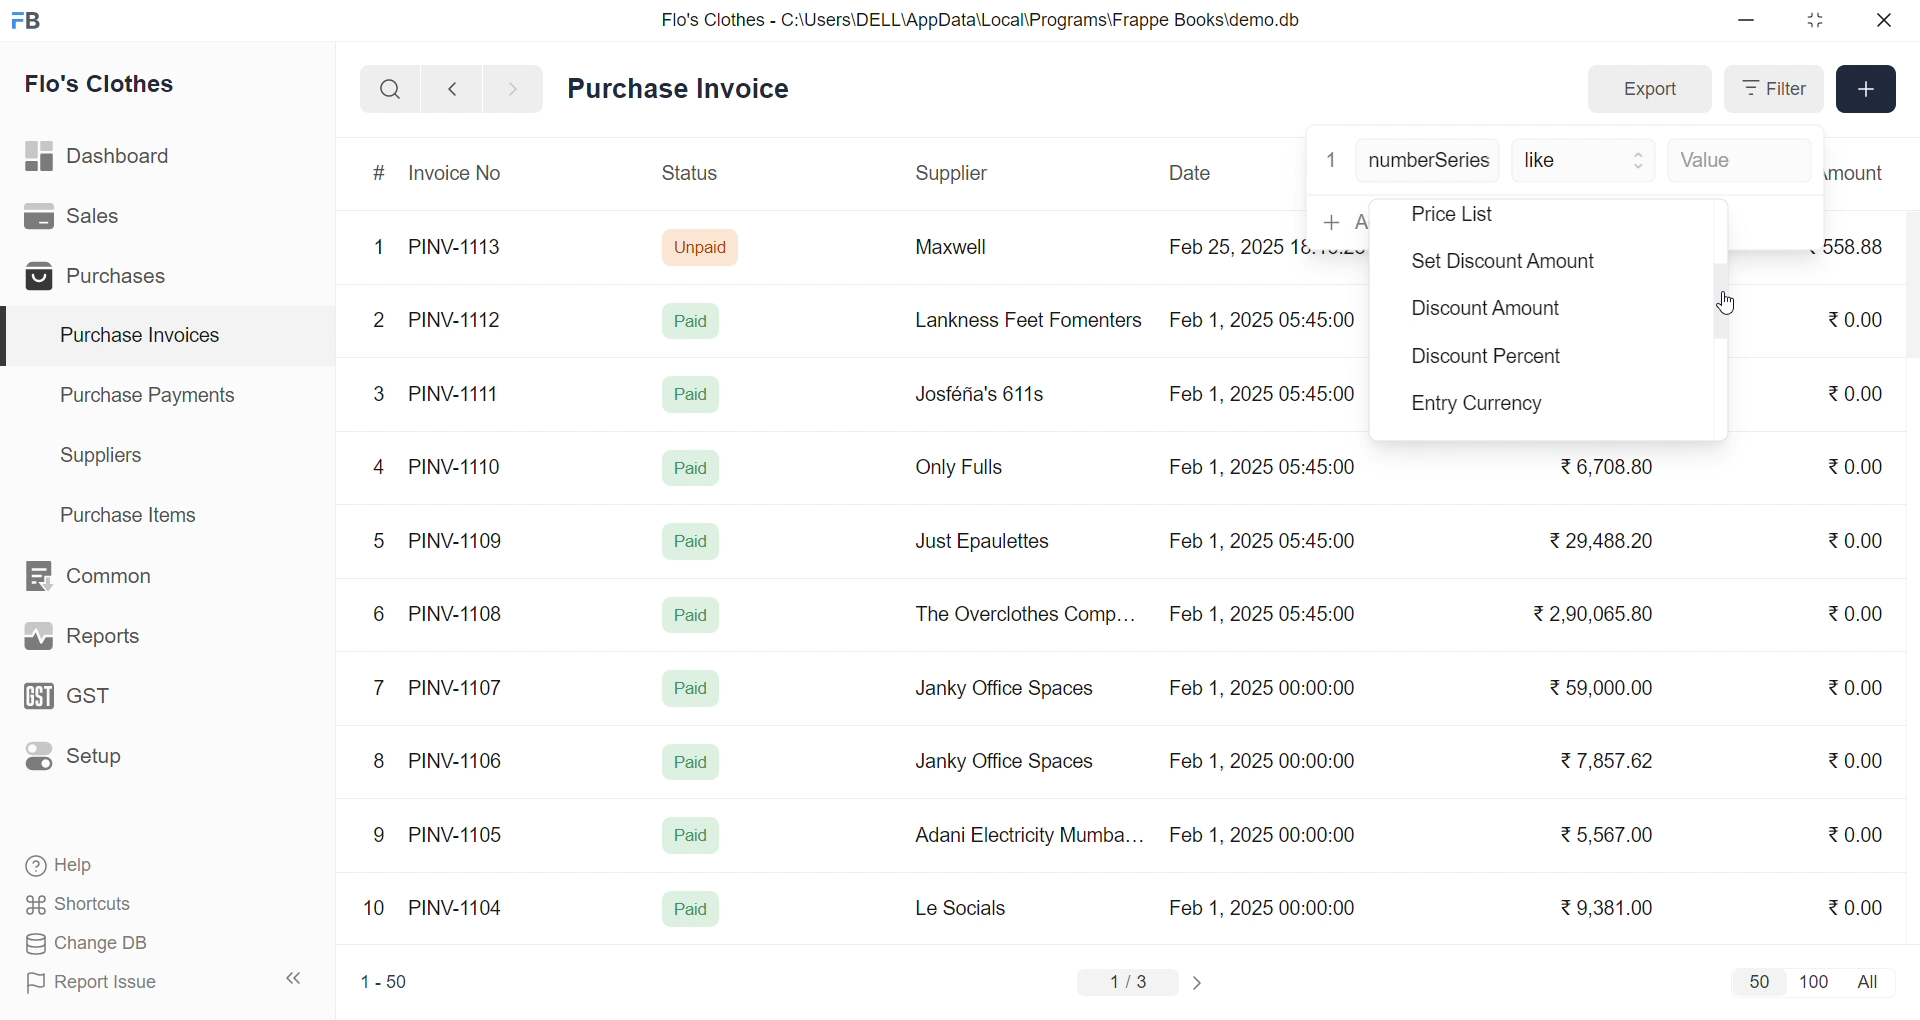 The image size is (1920, 1020). What do you see at coordinates (1861, 685) in the screenshot?
I see `₹0.00` at bounding box center [1861, 685].